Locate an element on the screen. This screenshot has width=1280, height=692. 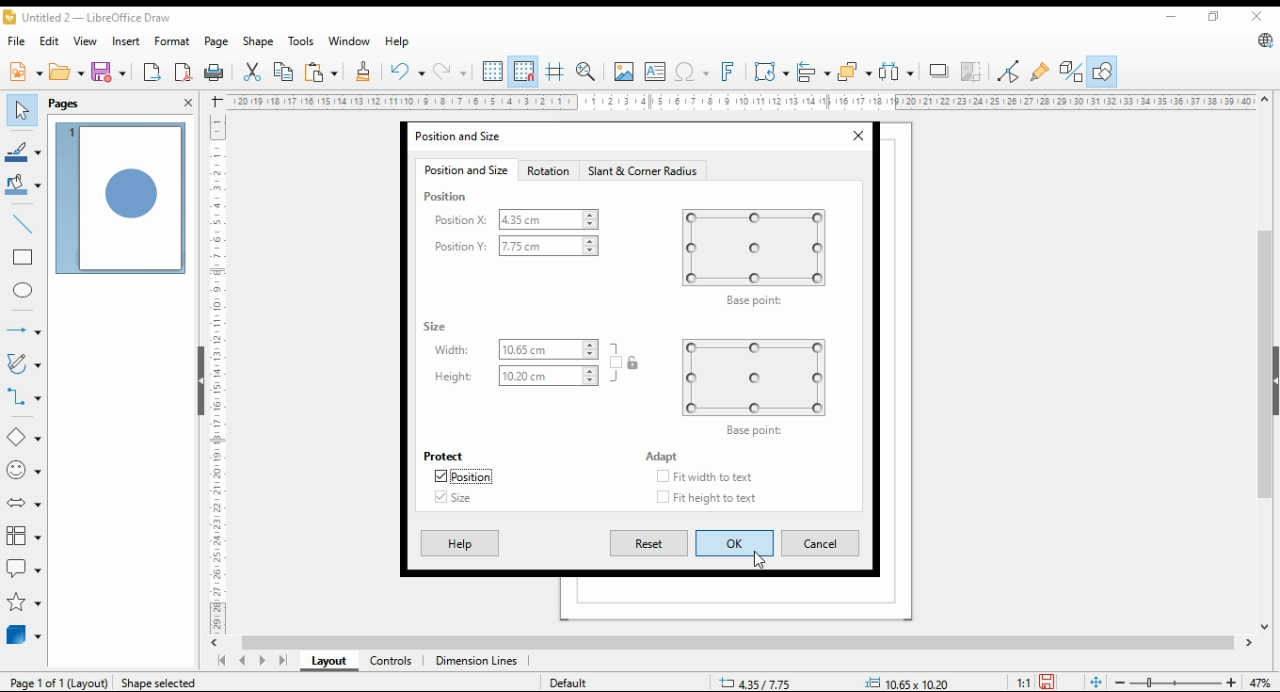
1:1 is located at coordinates (1023, 681).